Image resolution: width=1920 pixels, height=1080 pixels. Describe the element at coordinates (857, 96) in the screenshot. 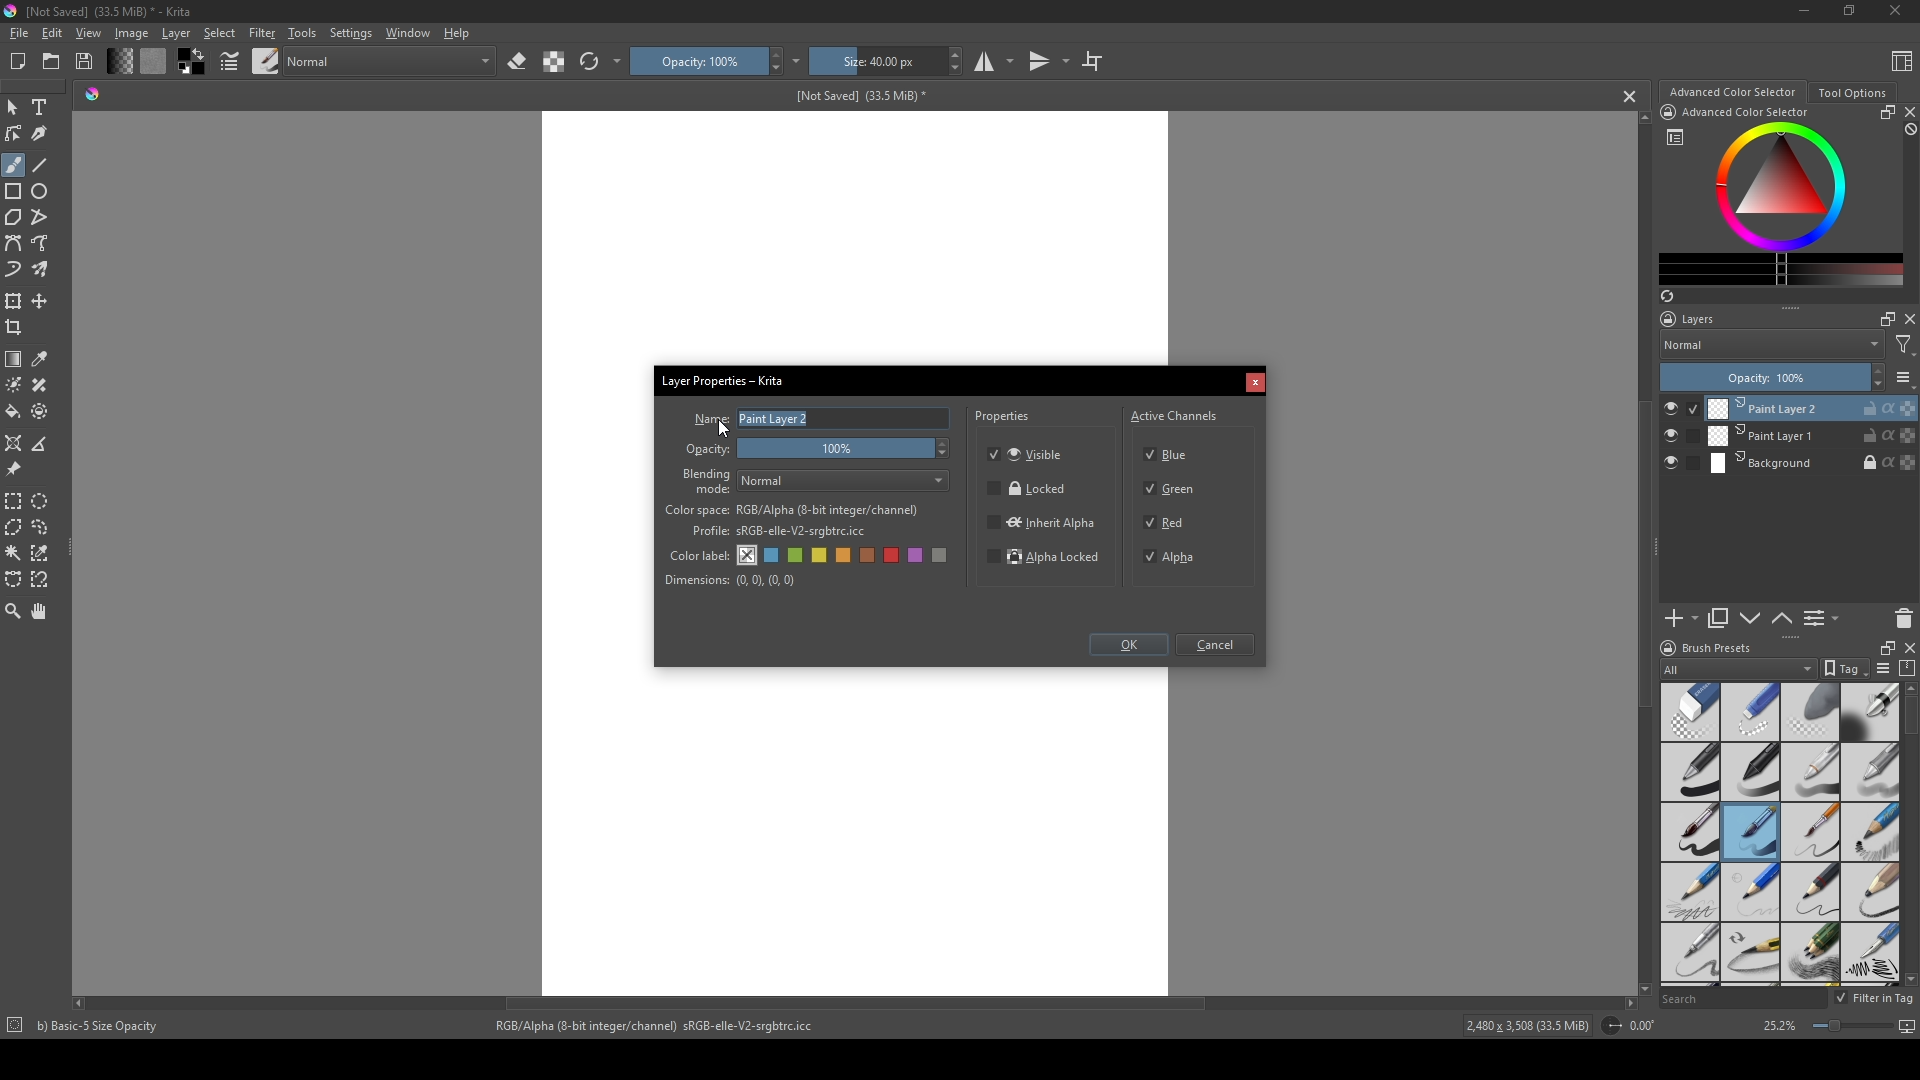

I see `[Not Saved] (33.5 MiB)` at that location.